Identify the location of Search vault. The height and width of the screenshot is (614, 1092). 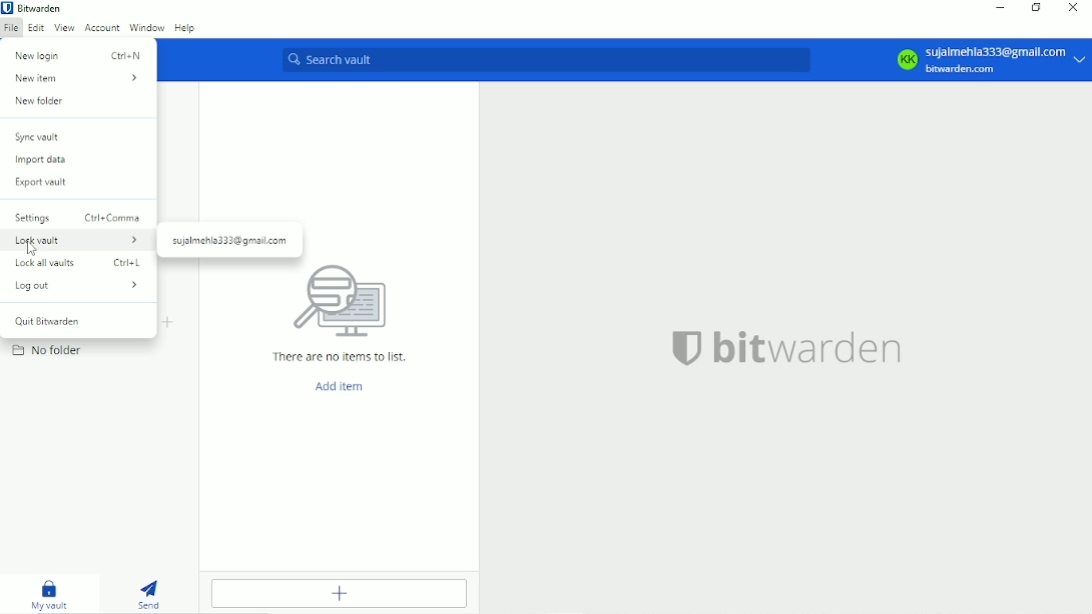
(545, 60).